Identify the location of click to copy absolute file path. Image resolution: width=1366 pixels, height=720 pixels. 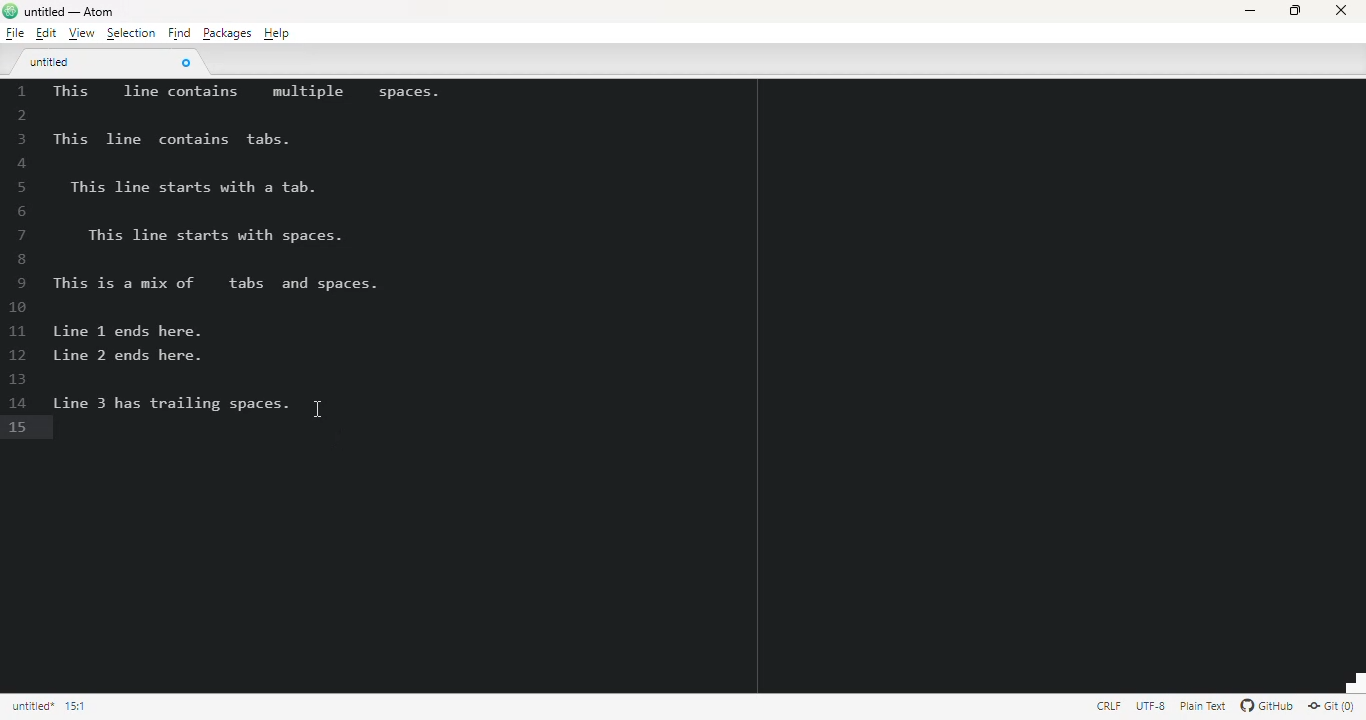
(32, 706).